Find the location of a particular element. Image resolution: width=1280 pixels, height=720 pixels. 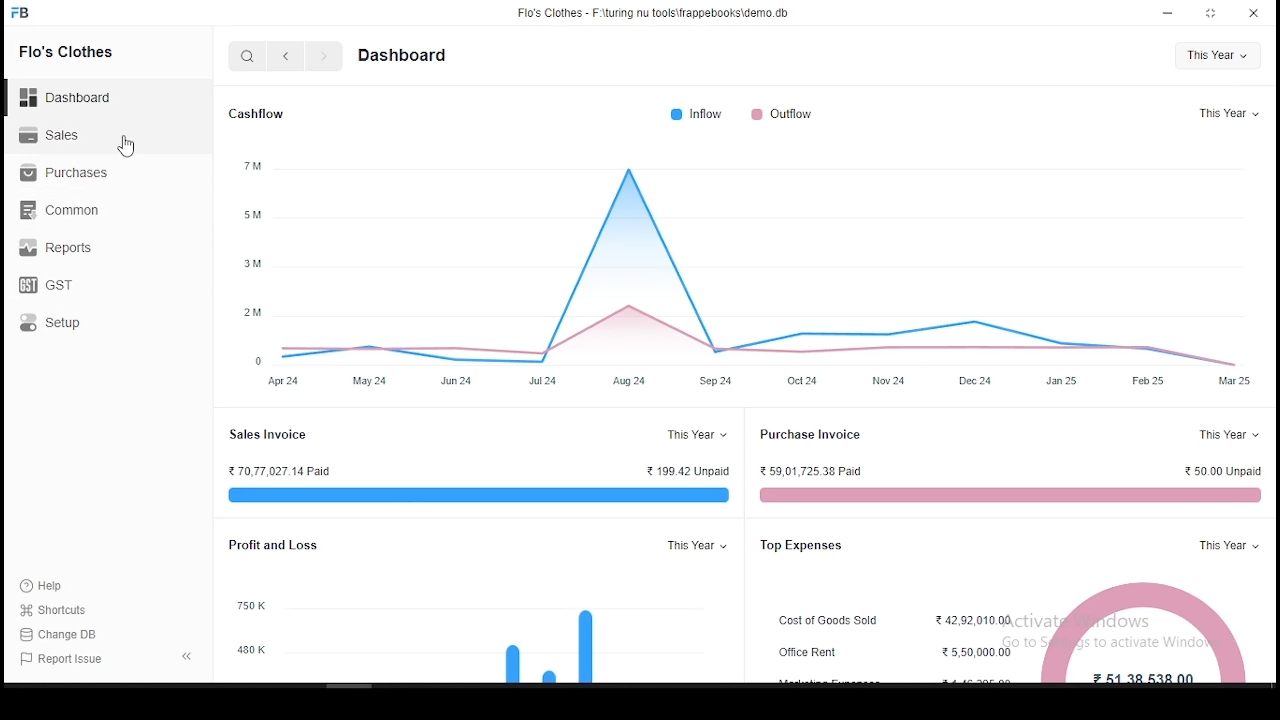

Flo's Clothes - F-\turing nu tools\frappebooks\demo db is located at coordinates (655, 12).